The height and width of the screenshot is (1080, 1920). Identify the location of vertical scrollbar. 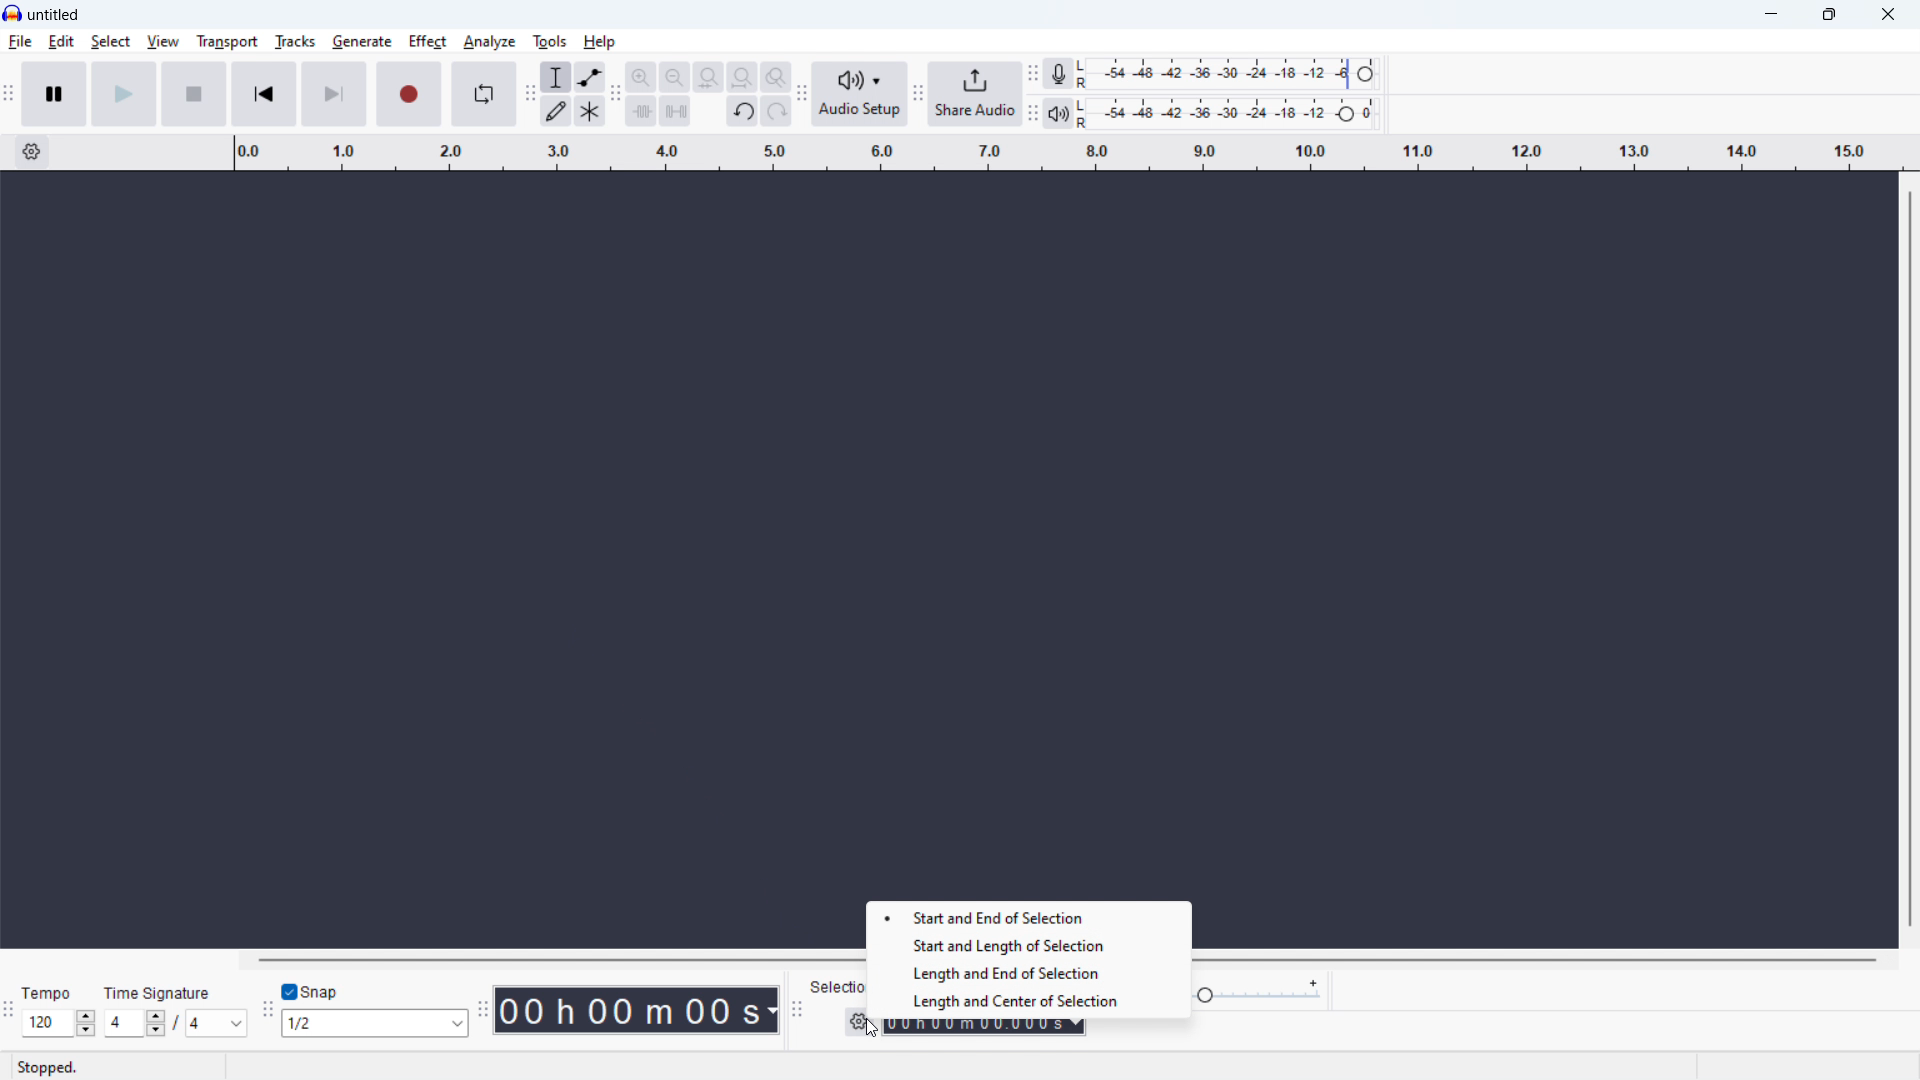
(1910, 559).